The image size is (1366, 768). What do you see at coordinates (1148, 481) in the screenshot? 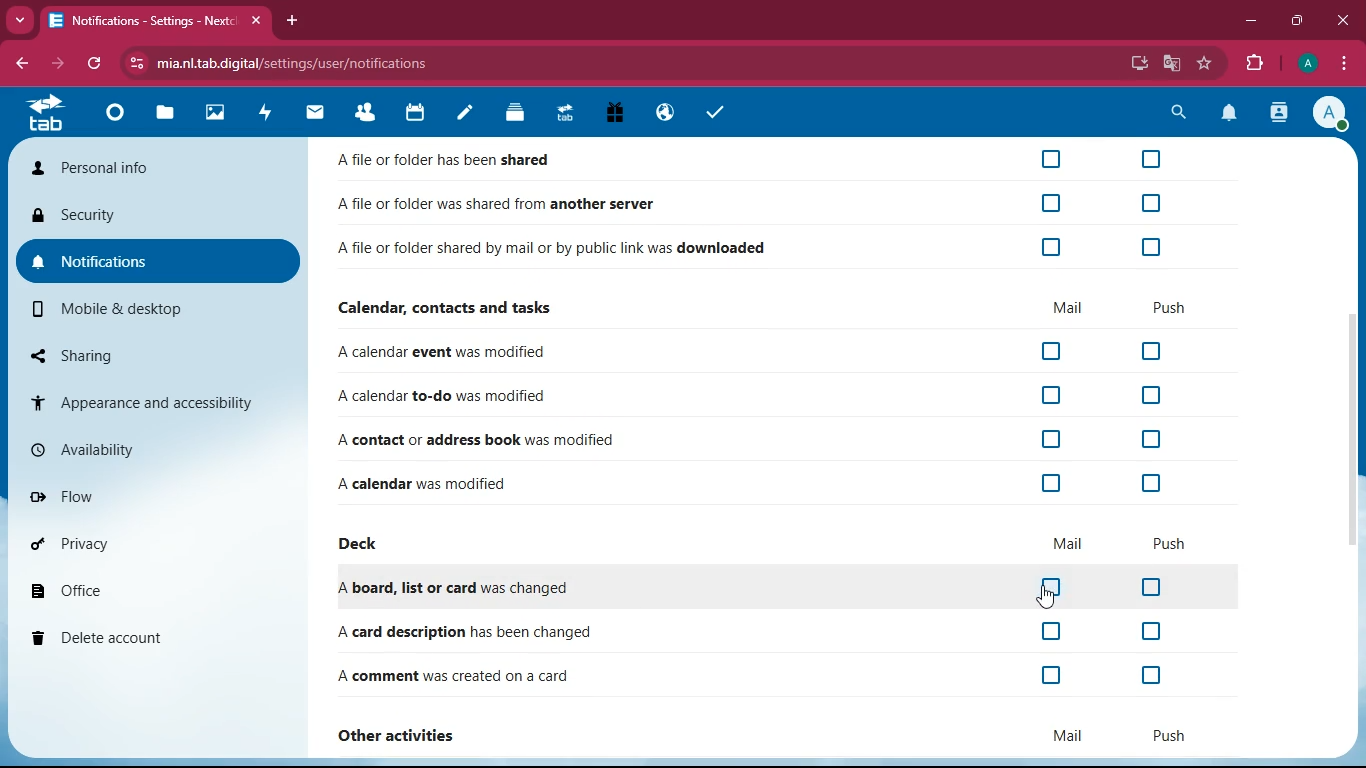
I see `off` at bounding box center [1148, 481].